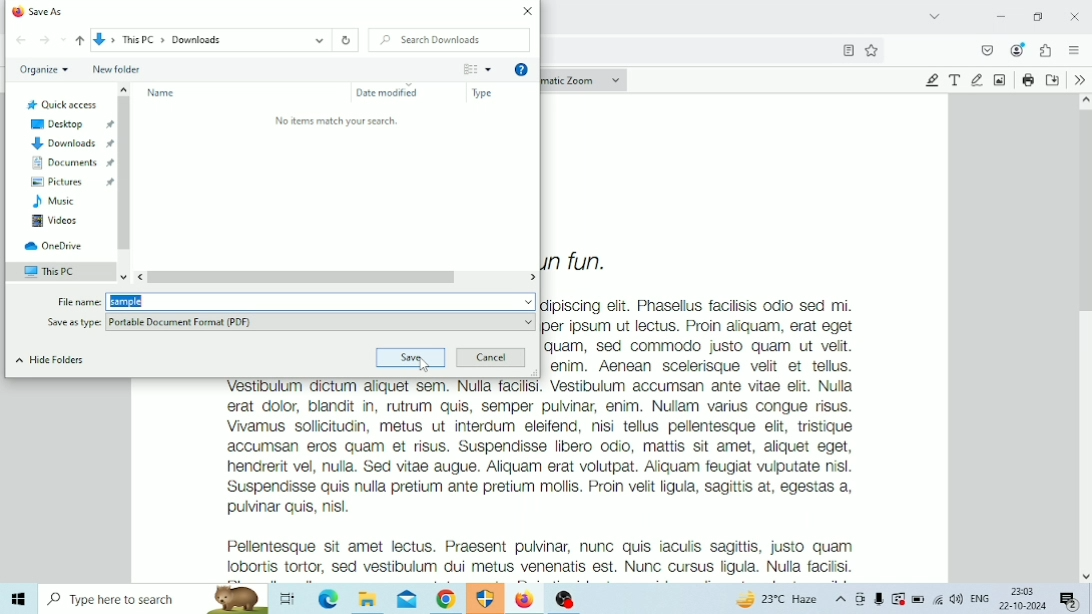 This screenshot has width=1092, height=614. I want to click on Quick access, so click(66, 104).